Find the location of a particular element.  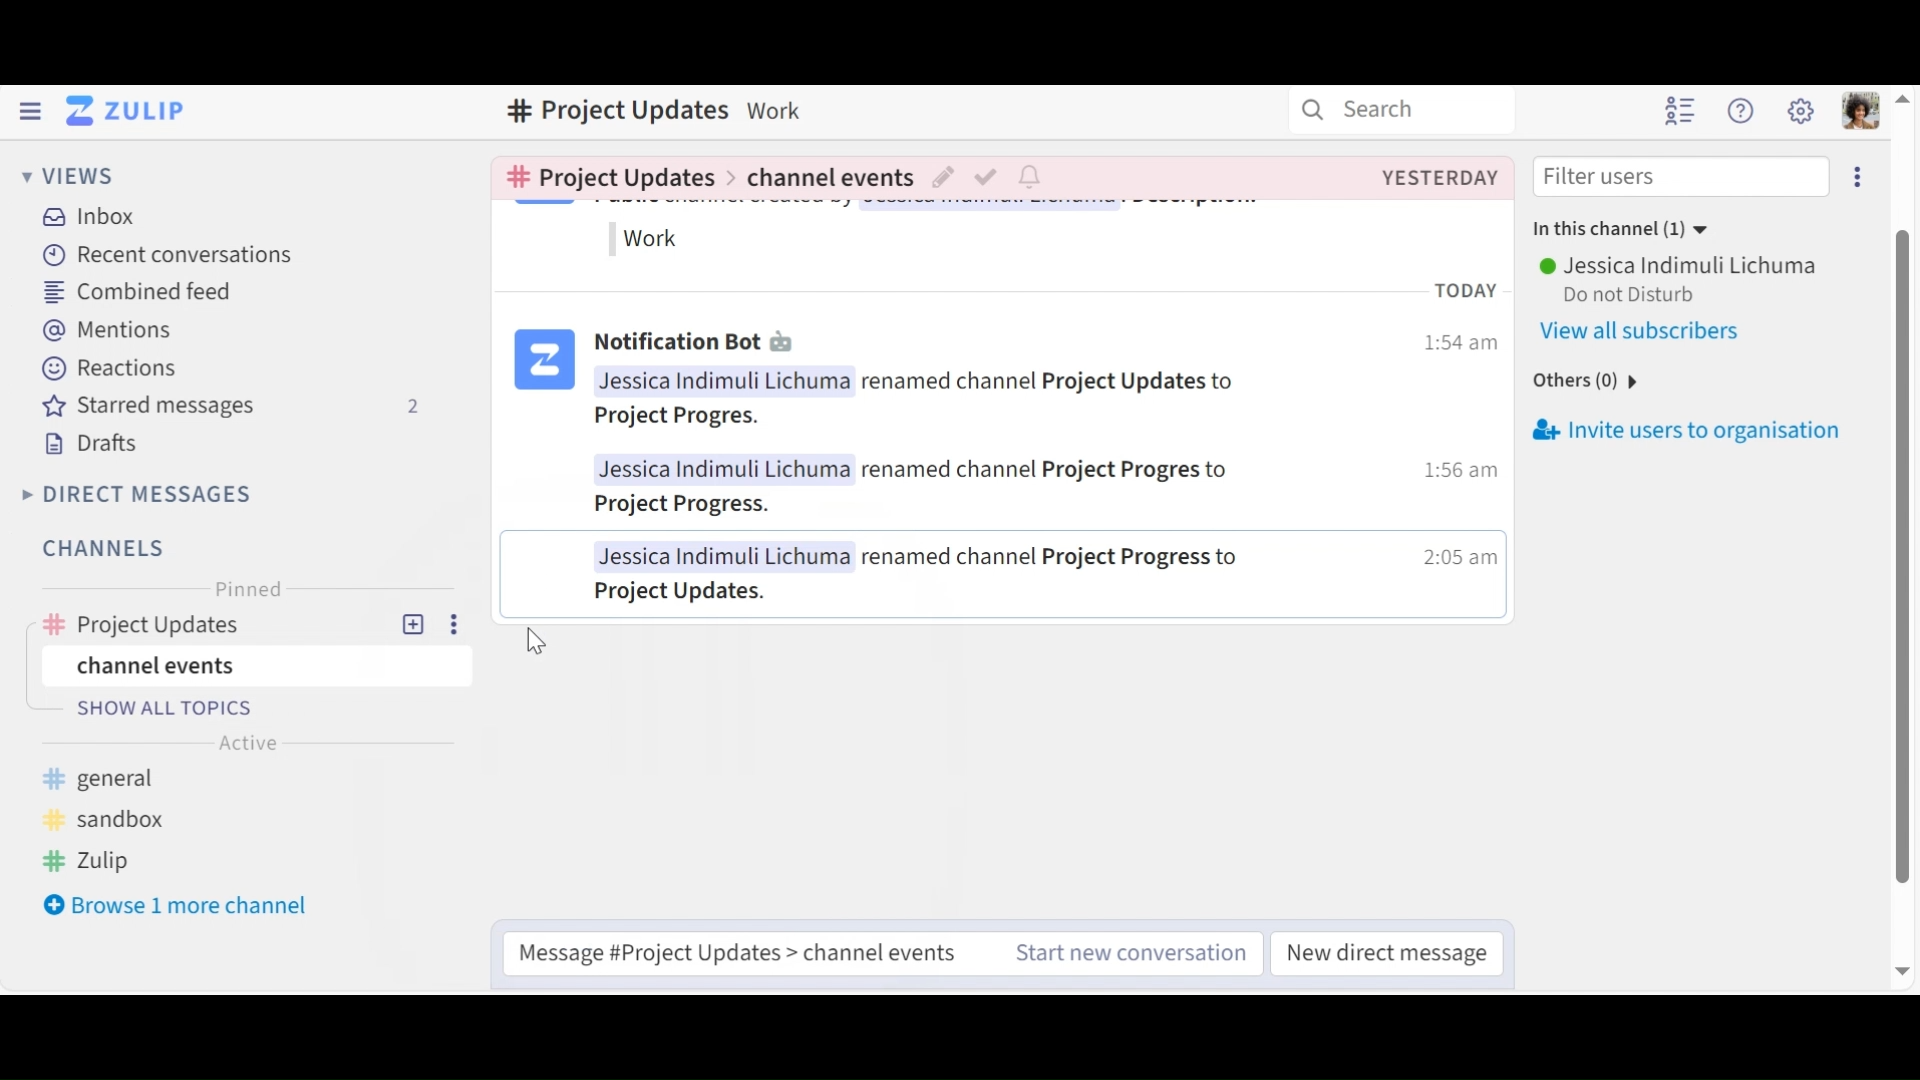

Starred messages is located at coordinates (227, 407).